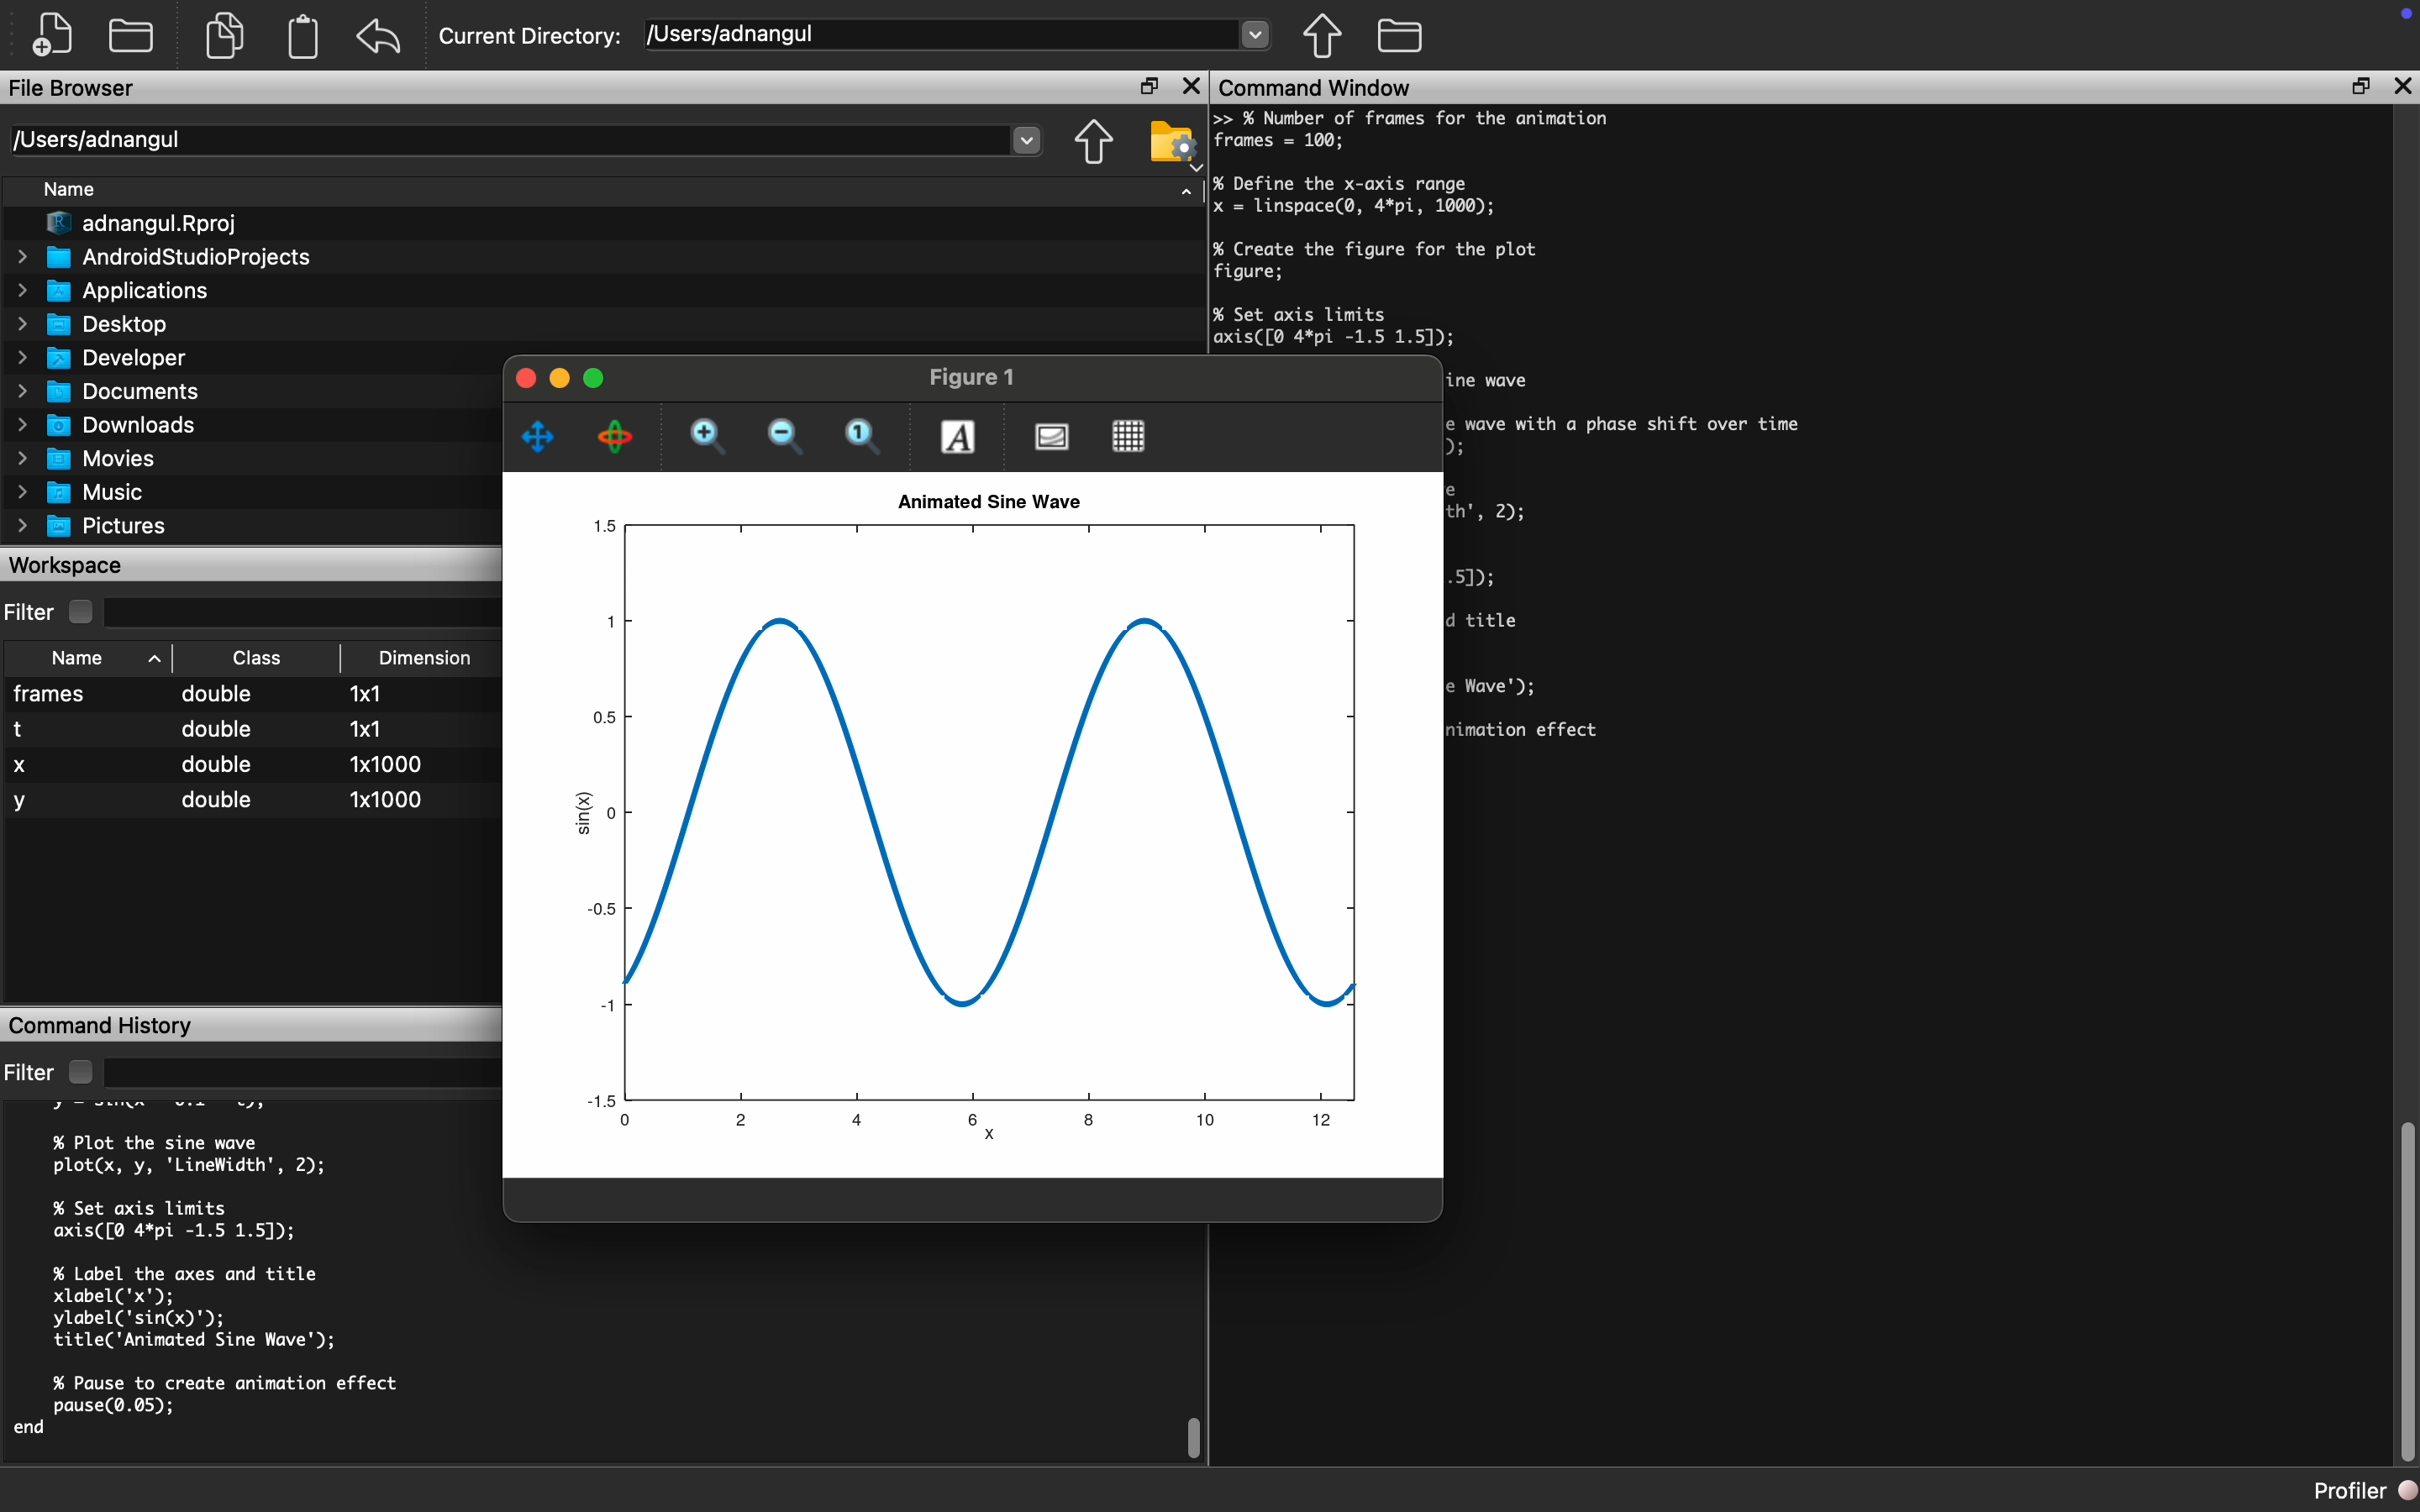 The width and height of the screenshot is (2420, 1512). What do you see at coordinates (1152, 85) in the screenshot?
I see `Restore Down` at bounding box center [1152, 85].